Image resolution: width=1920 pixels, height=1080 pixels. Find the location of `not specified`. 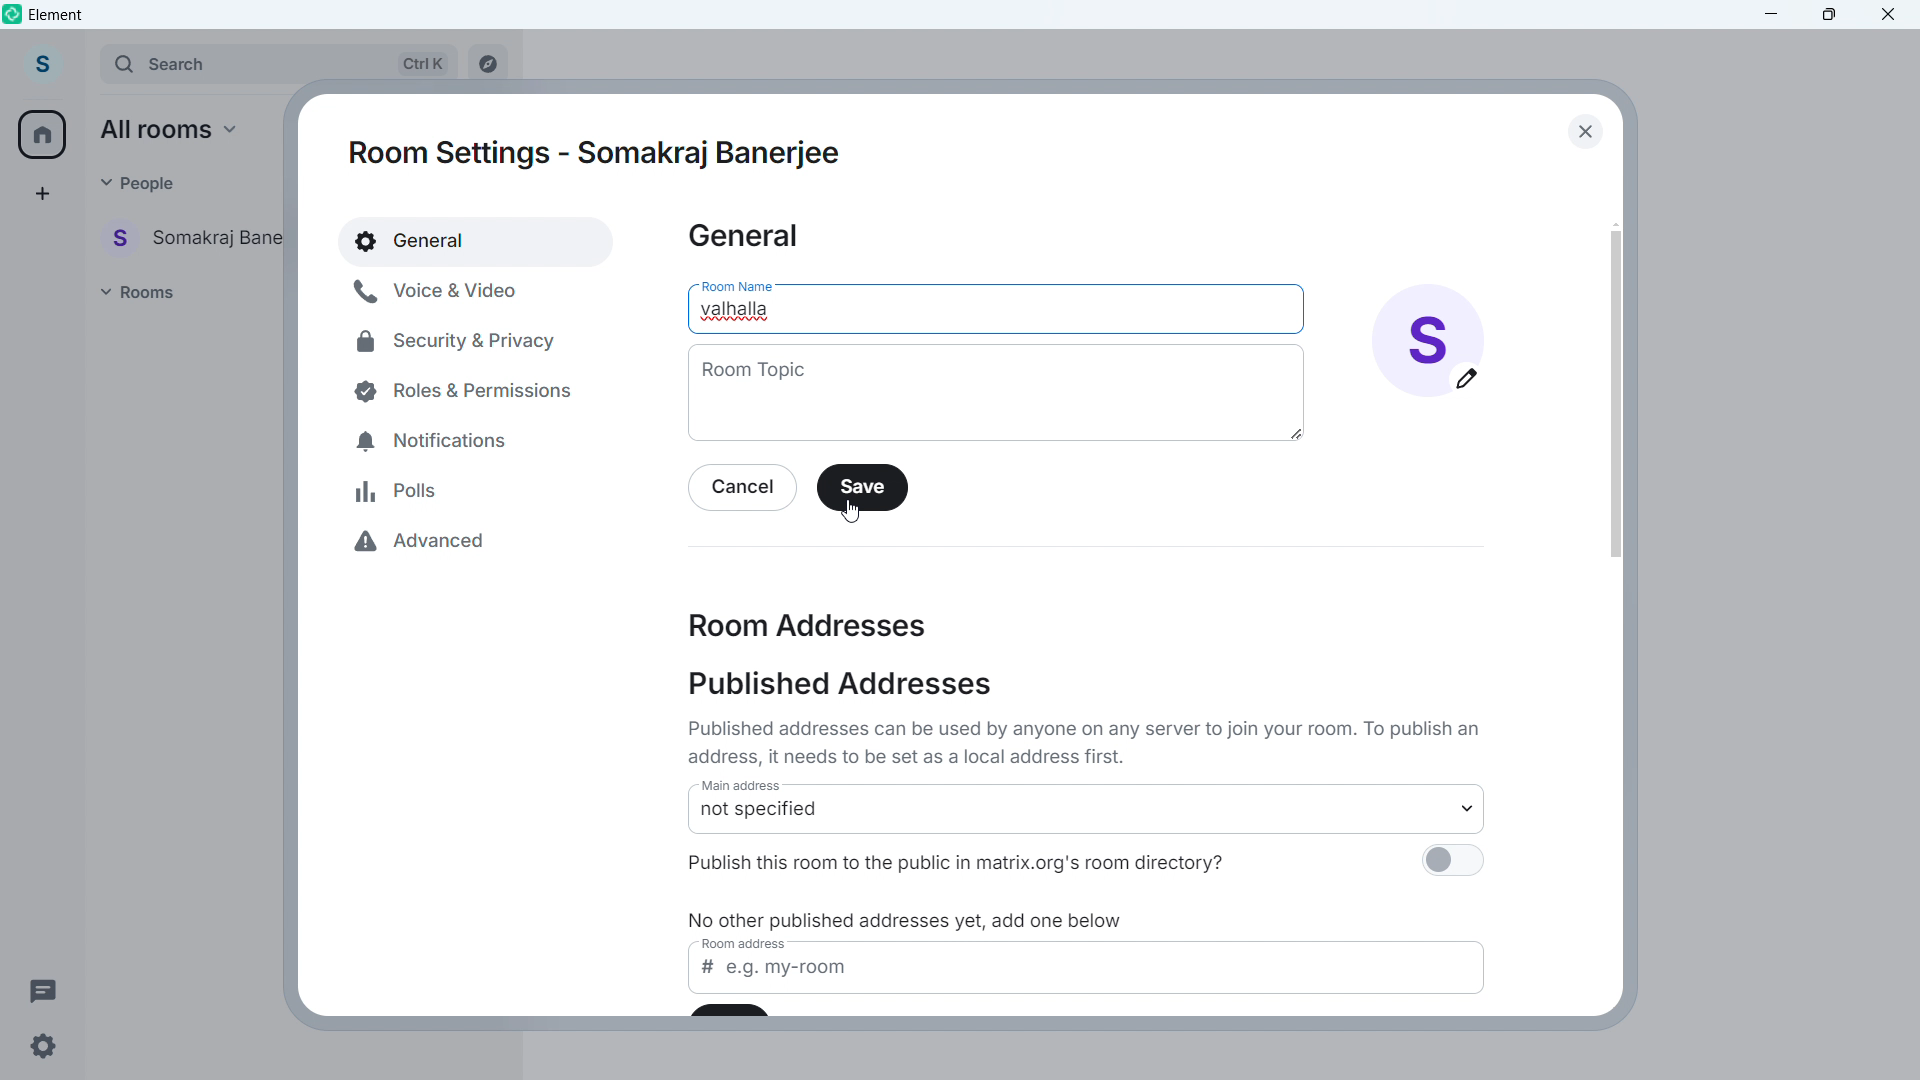

not specified is located at coordinates (1090, 818).